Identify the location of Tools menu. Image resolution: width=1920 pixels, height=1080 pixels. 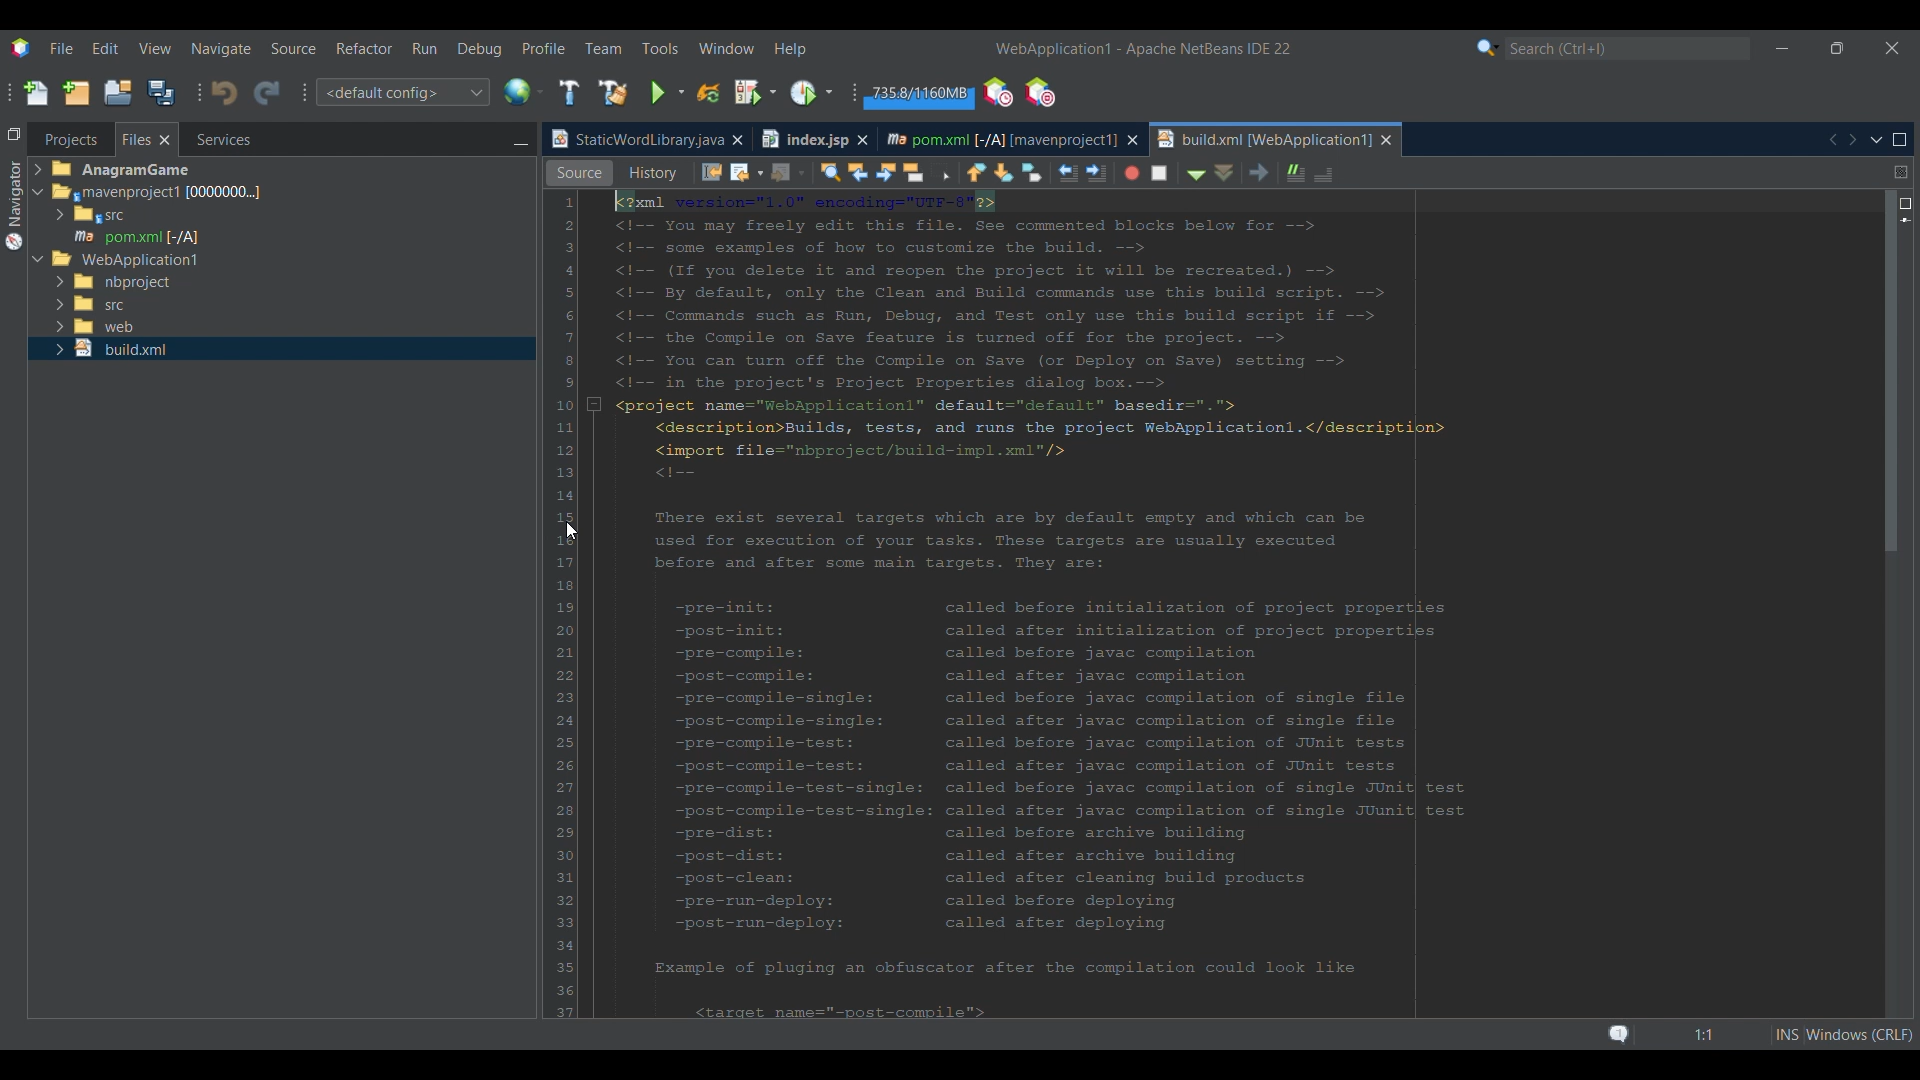
(660, 48).